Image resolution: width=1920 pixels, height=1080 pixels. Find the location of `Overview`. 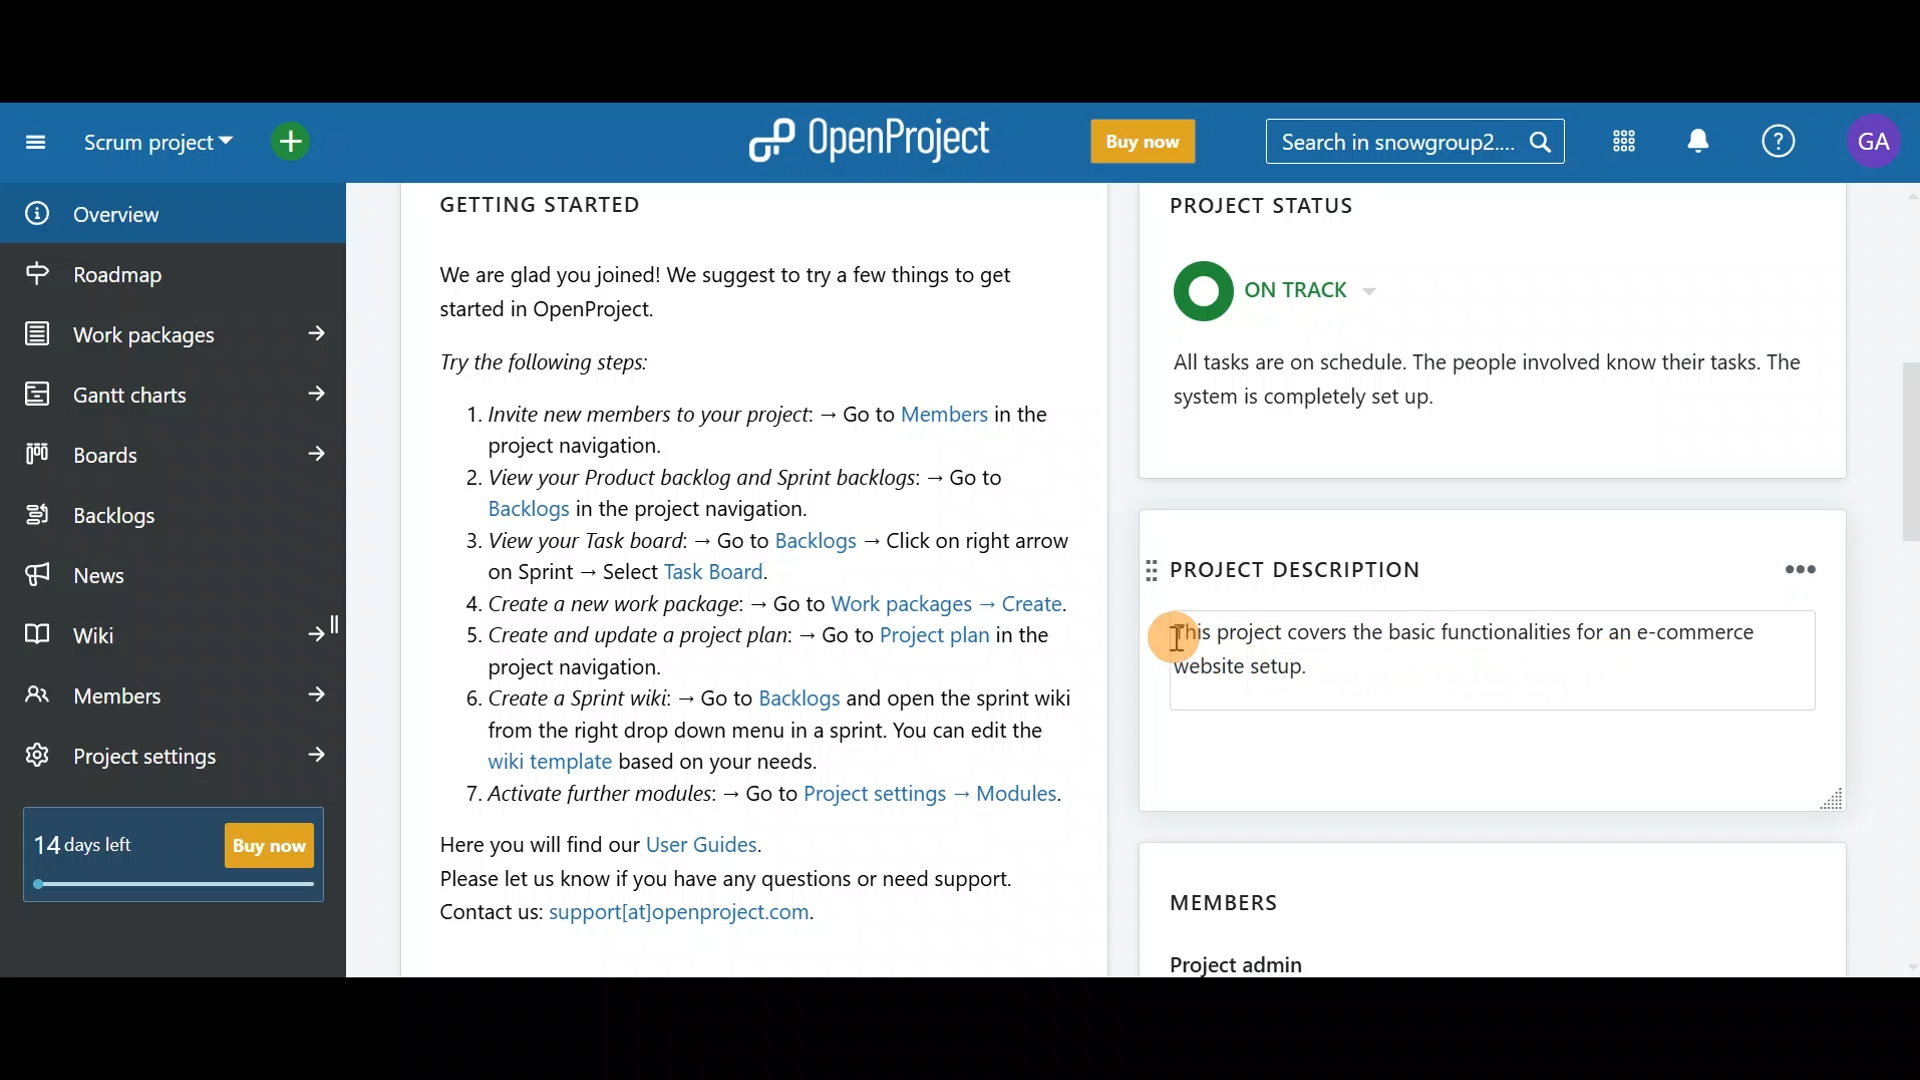

Overview is located at coordinates (148, 214).